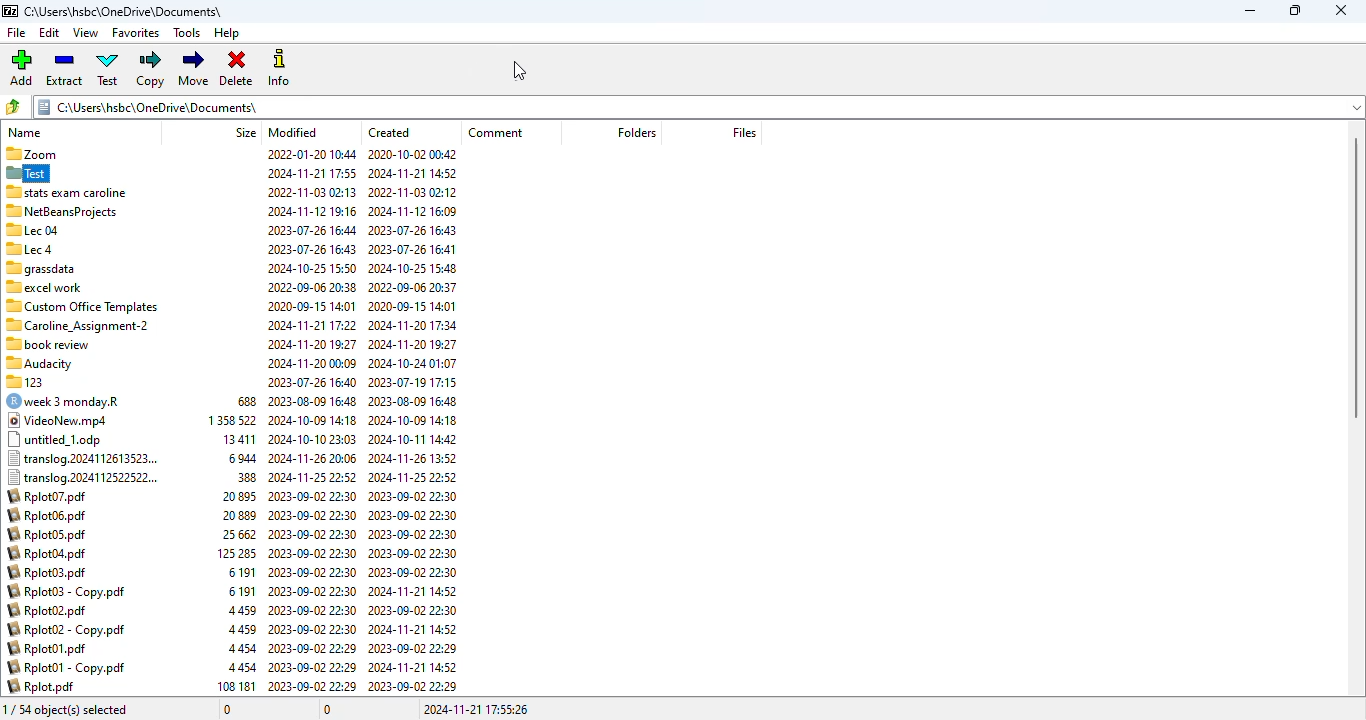 The height and width of the screenshot is (720, 1366). Describe the element at coordinates (313, 686) in the screenshot. I see `2023-09-02 22:29` at that location.